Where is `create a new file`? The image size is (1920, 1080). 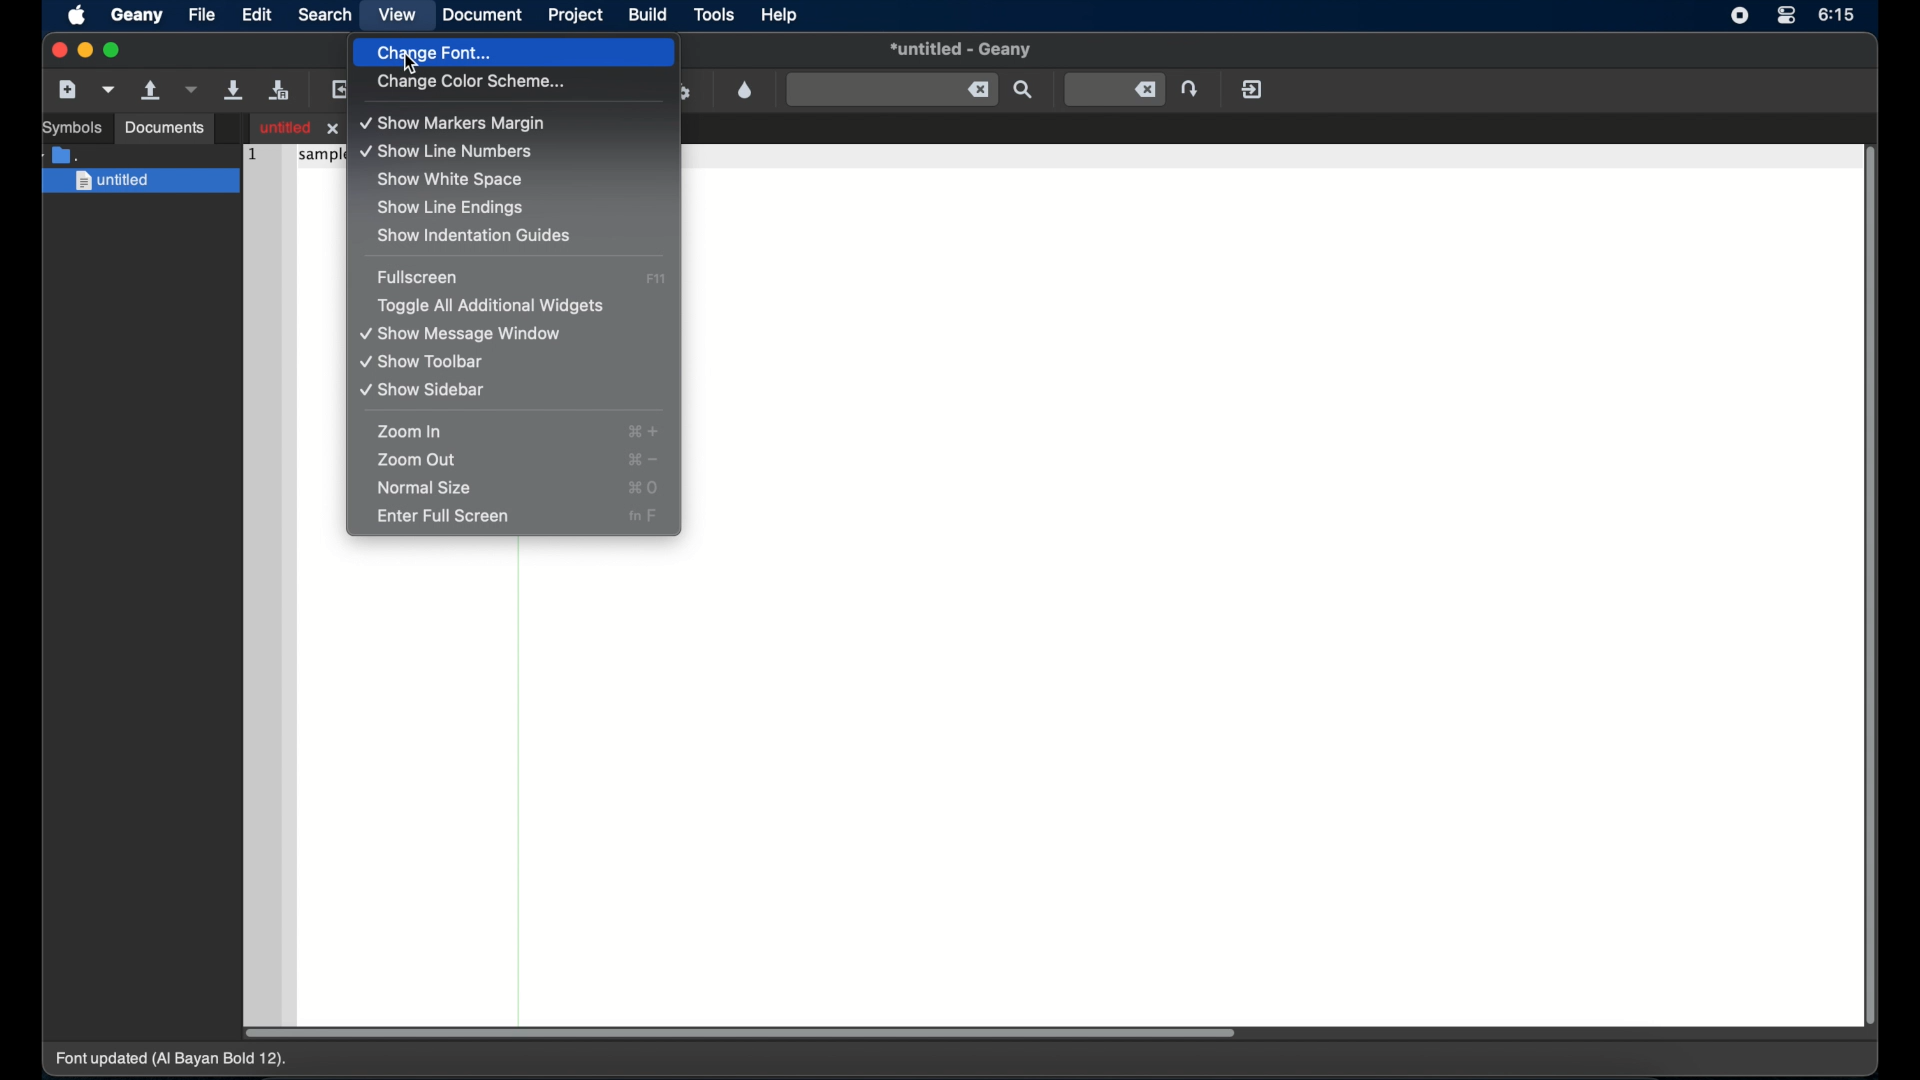
create a new file is located at coordinates (69, 90).